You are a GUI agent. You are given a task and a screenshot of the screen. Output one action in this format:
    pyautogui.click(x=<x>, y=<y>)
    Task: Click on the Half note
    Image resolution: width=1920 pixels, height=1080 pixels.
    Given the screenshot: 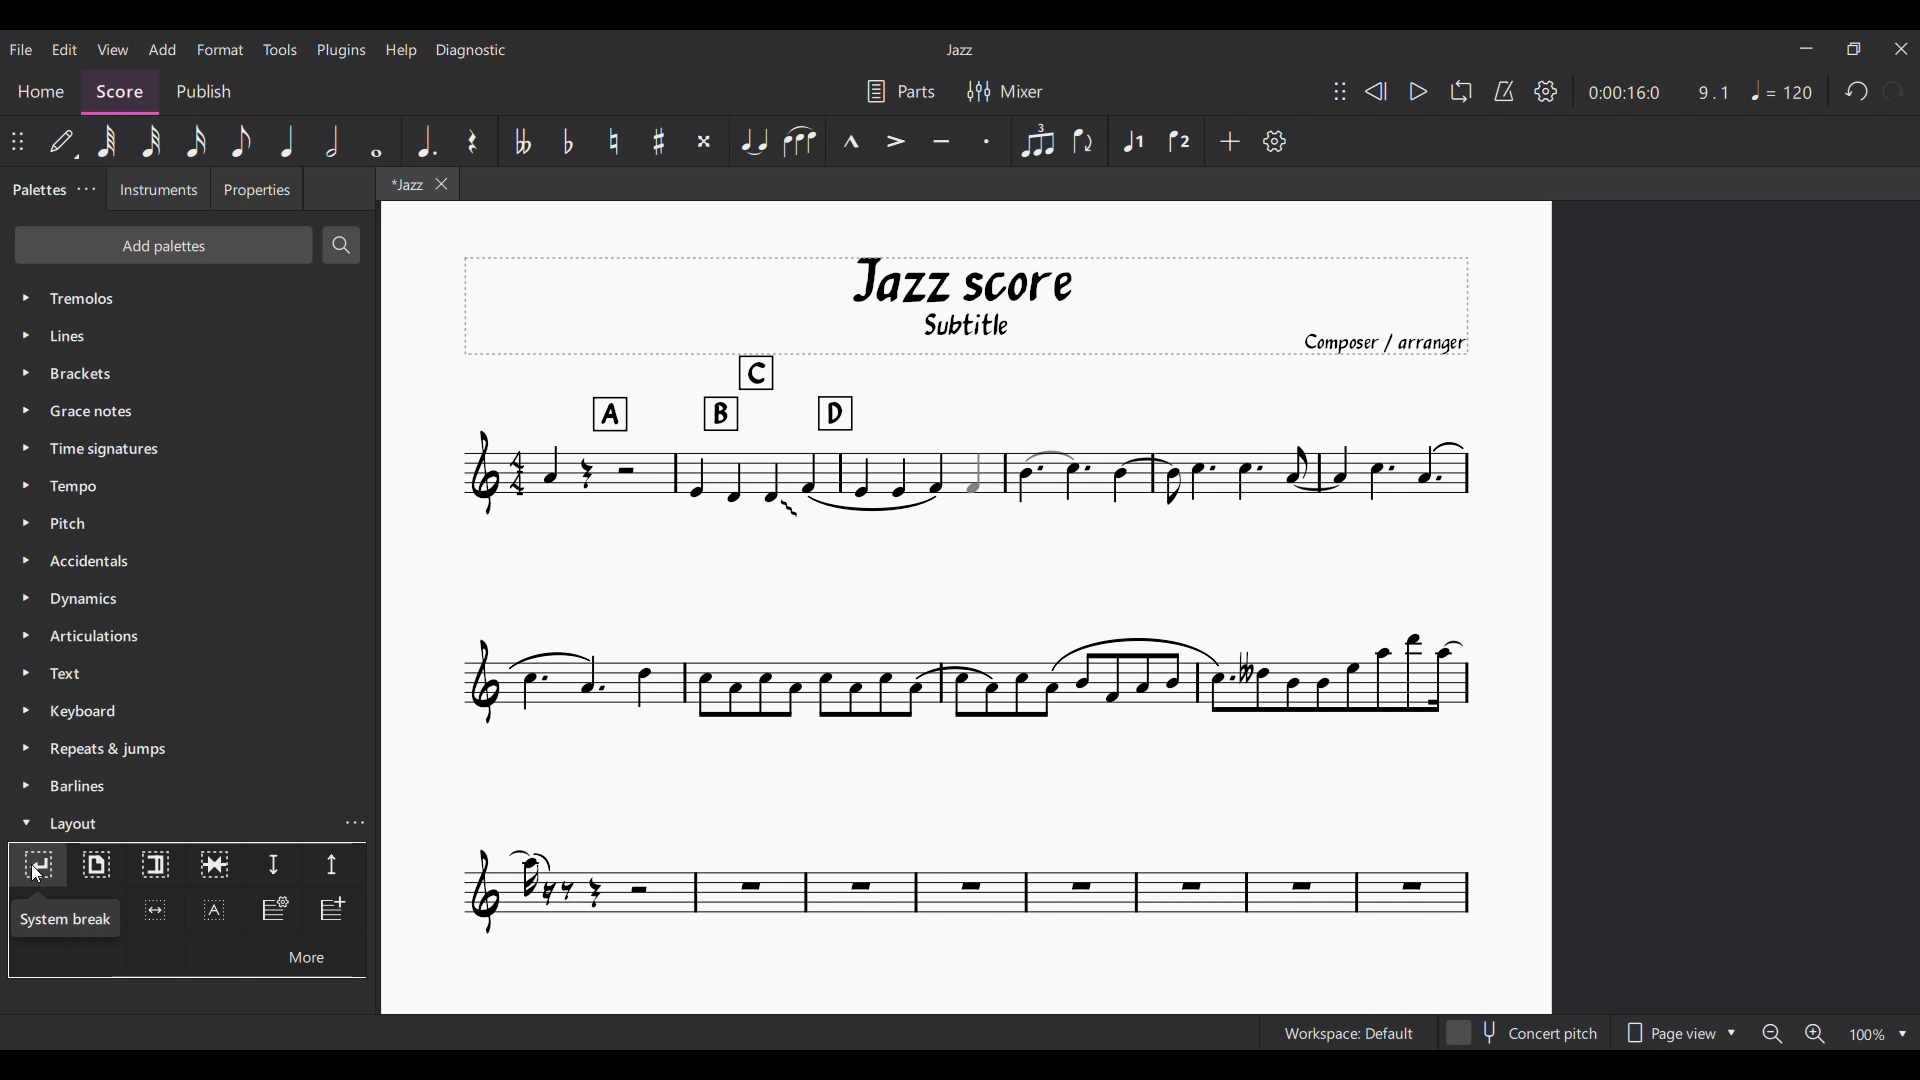 What is the action you would take?
    pyautogui.click(x=332, y=141)
    